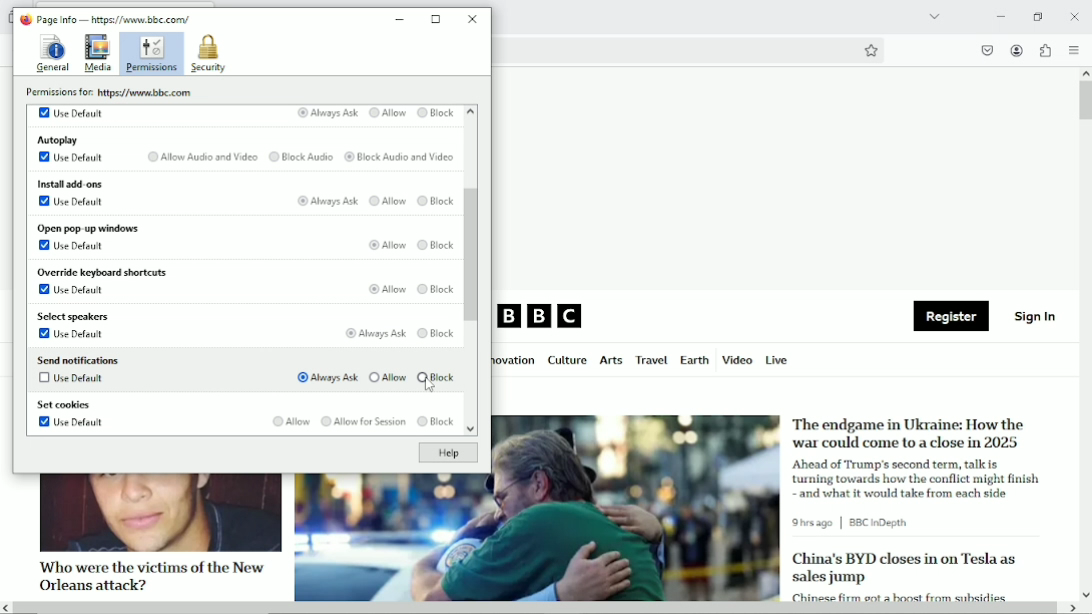 This screenshot has height=614, width=1092. What do you see at coordinates (515, 361) in the screenshot?
I see `Innovation` at bounding box center [515, 361].